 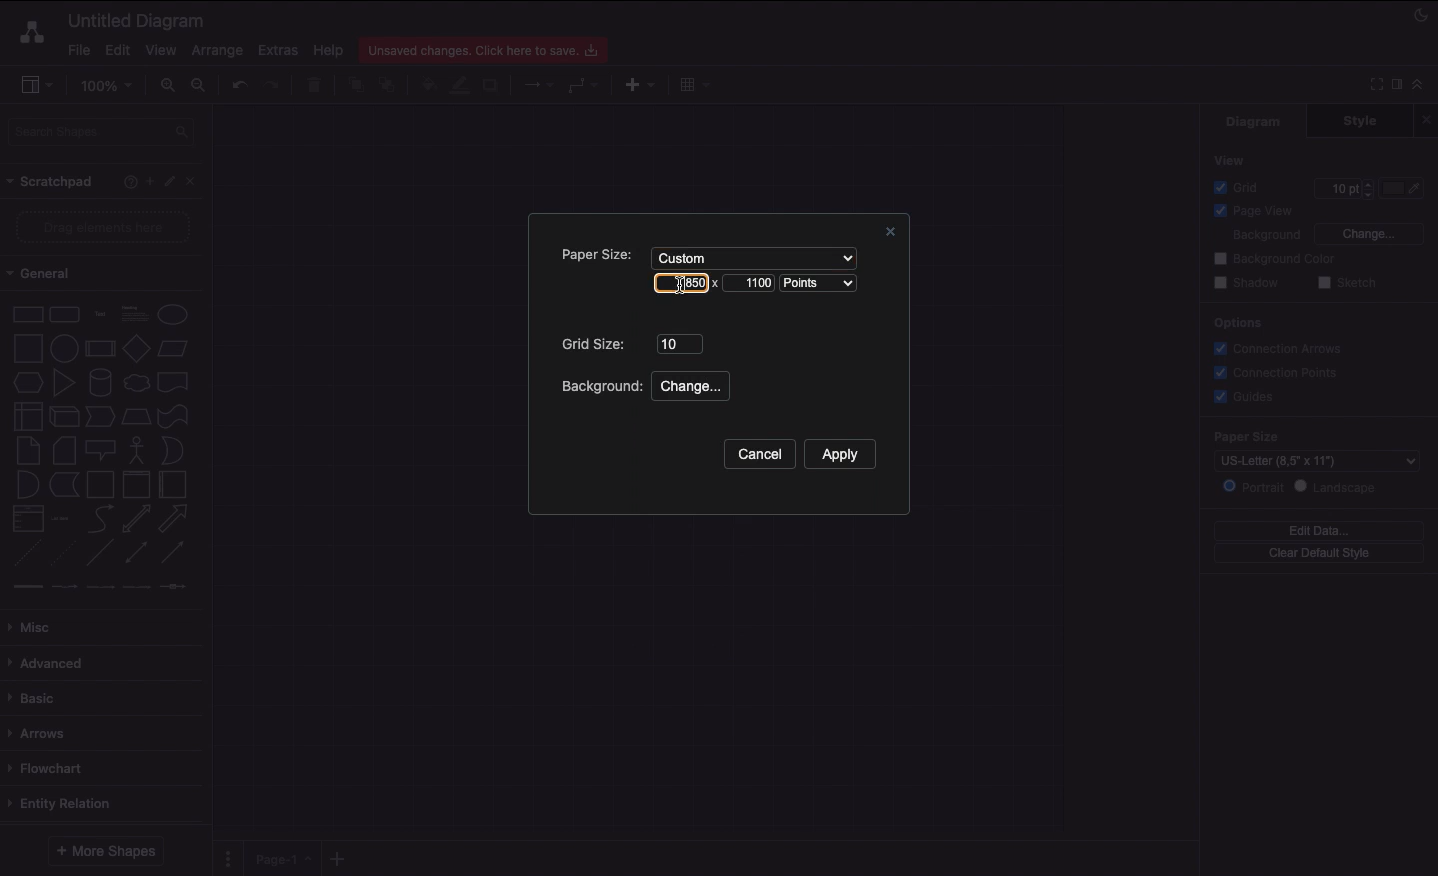 What do you see at coordinates (161, 47) in the screenshot?
I see `View` at bounding box center [161, 47].